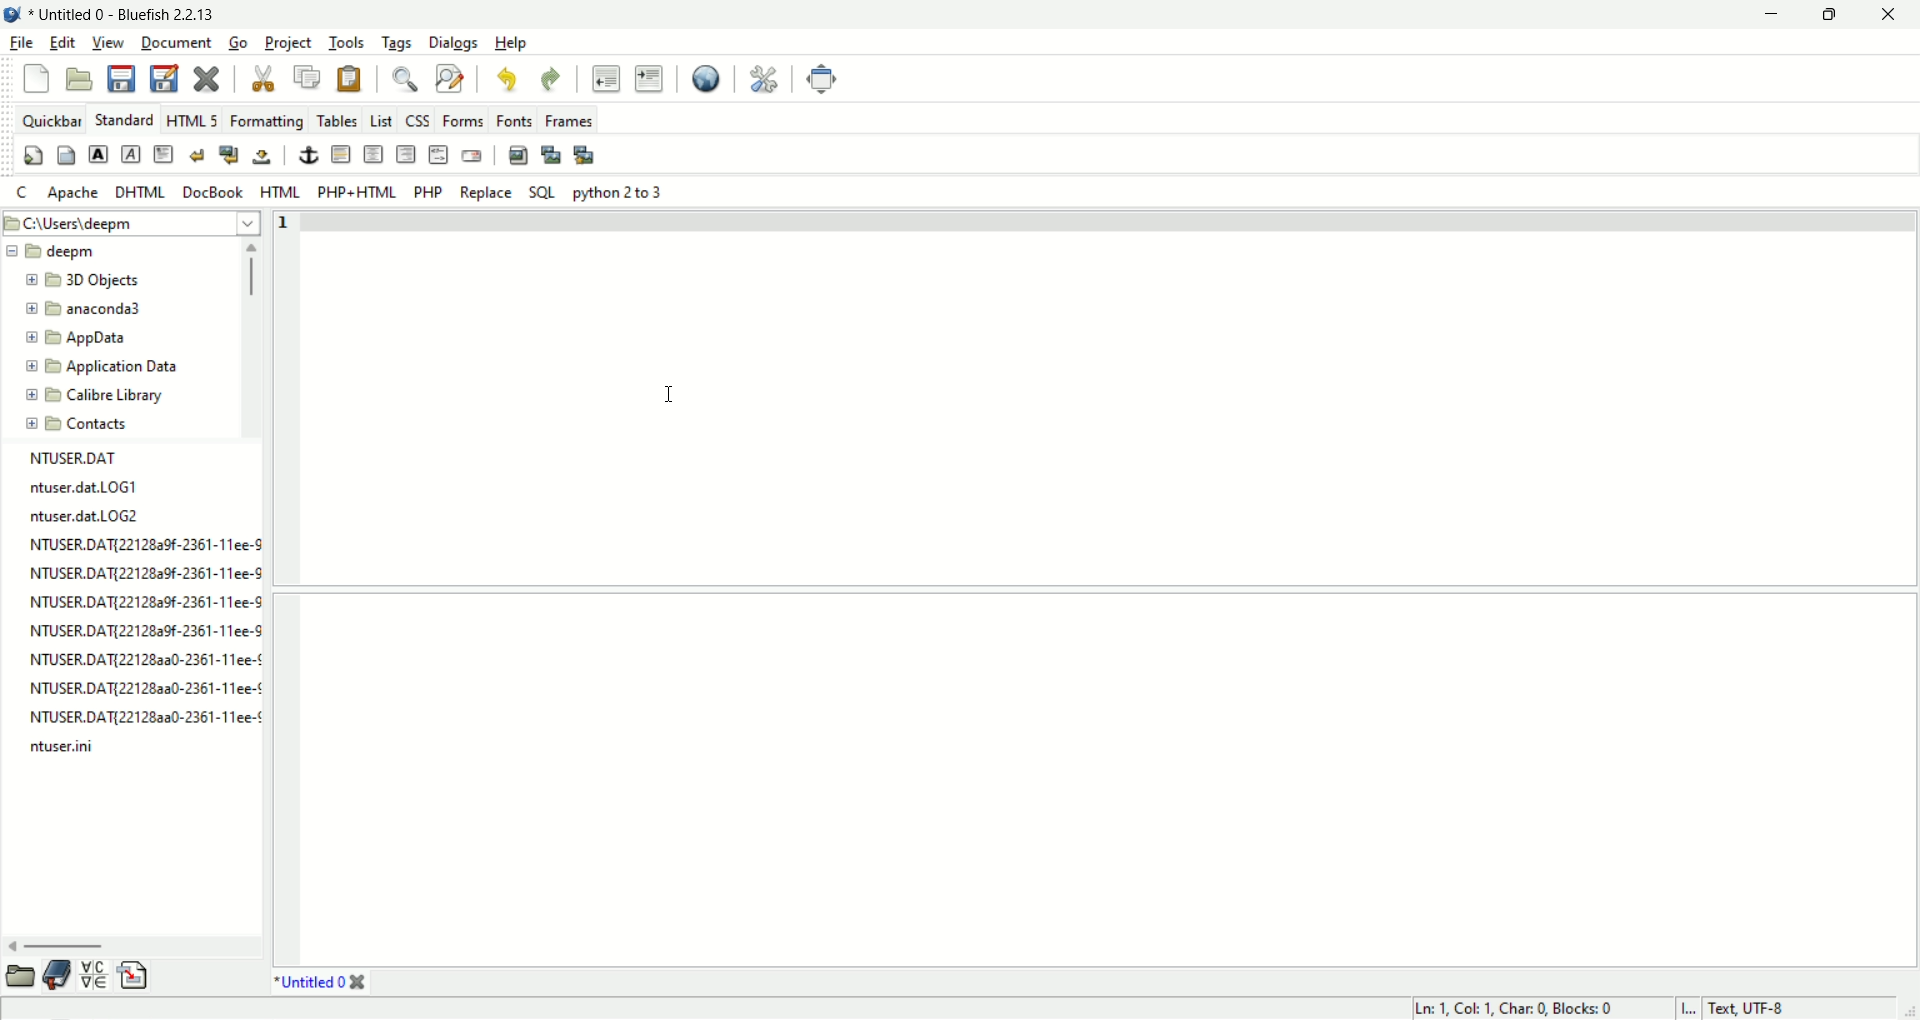  I want to click on DHTML, so click(141, 192).